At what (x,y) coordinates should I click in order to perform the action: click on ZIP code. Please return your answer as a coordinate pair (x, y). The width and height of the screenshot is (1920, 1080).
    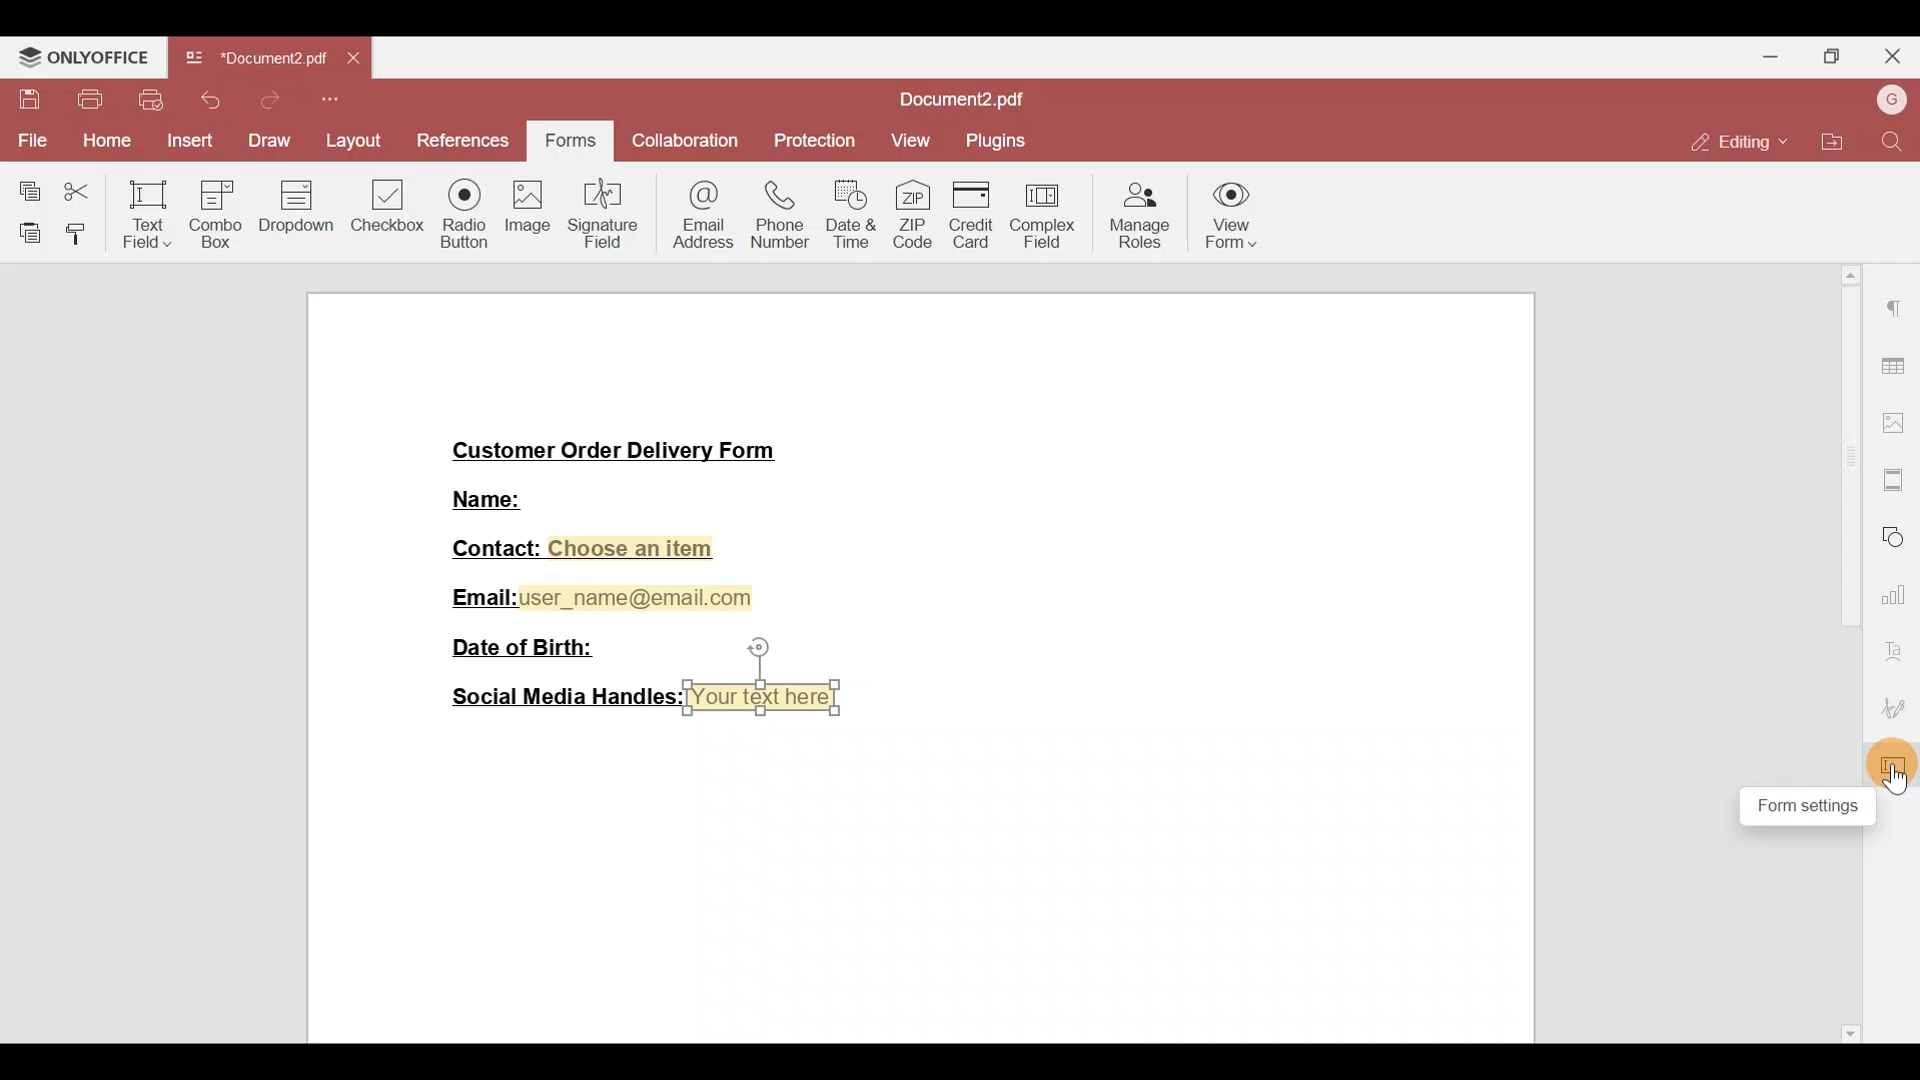
    Looking at the image, I should click on (913, 210).